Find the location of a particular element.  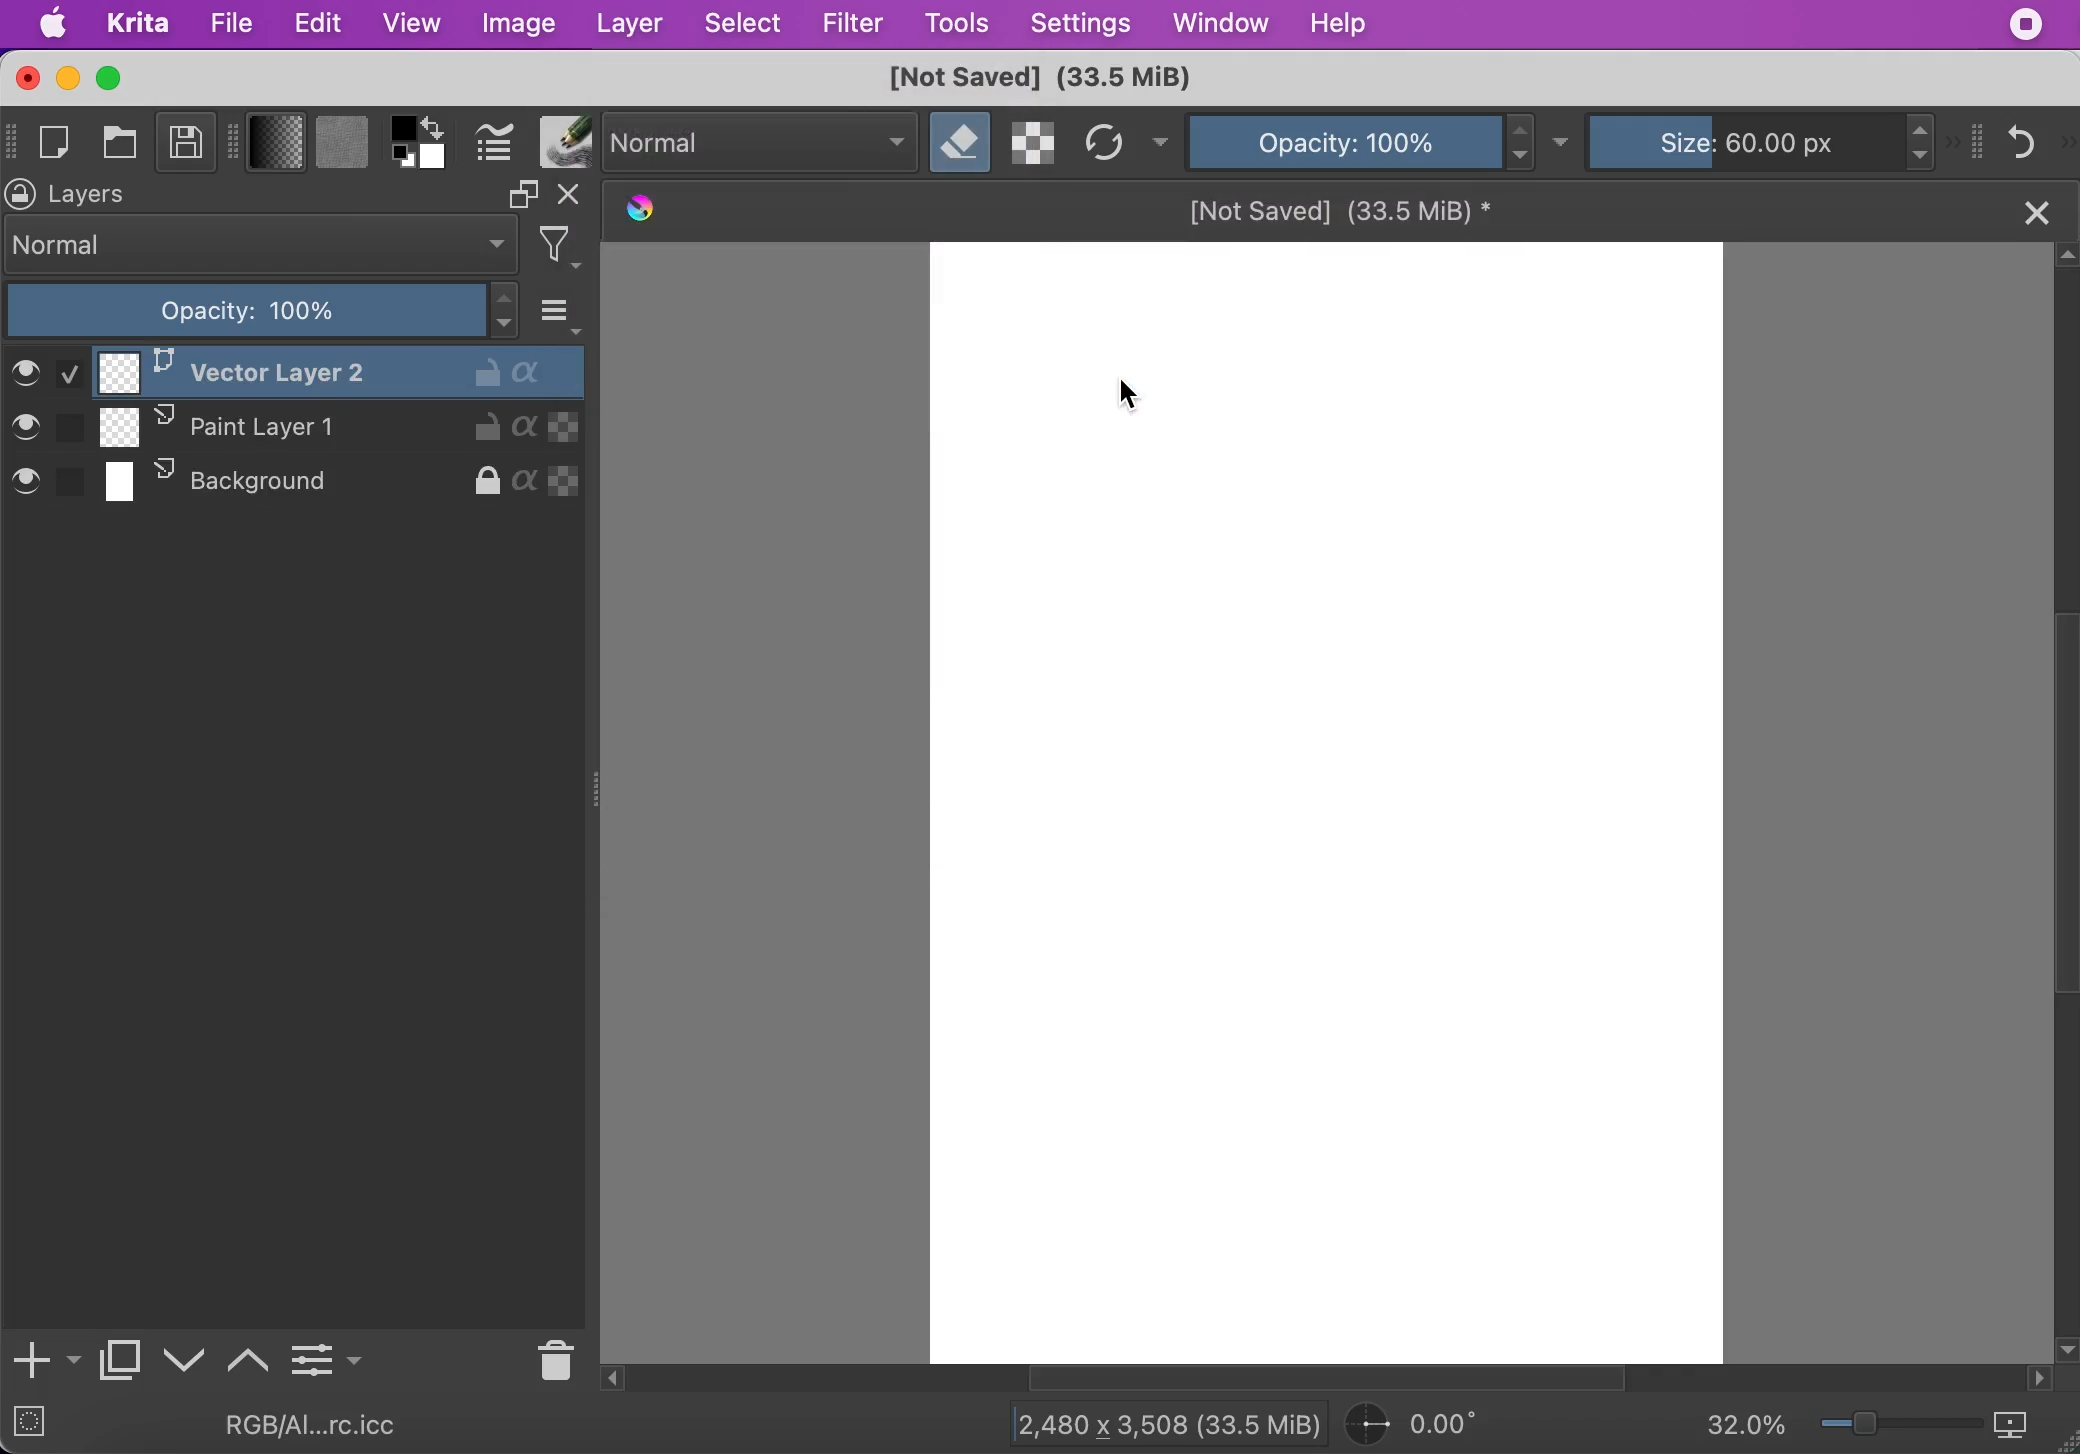

background color selector is located at coordinates (435, 159).